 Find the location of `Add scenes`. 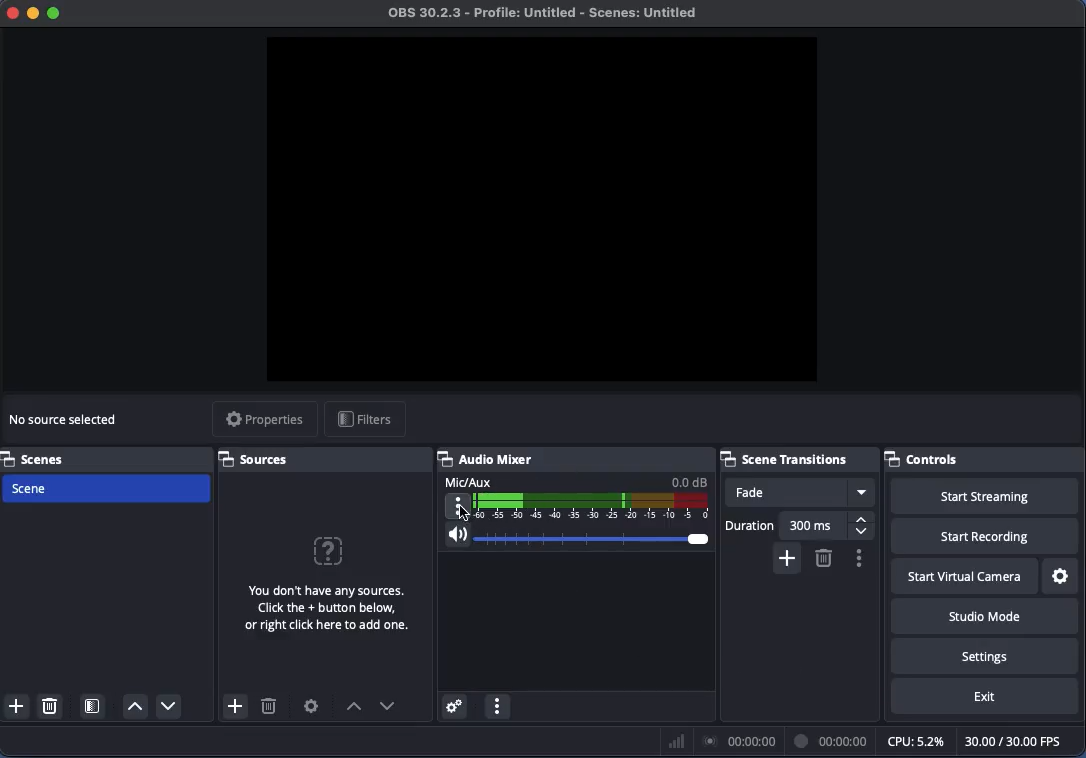

Add scenes is located at coordinates (17, 706).